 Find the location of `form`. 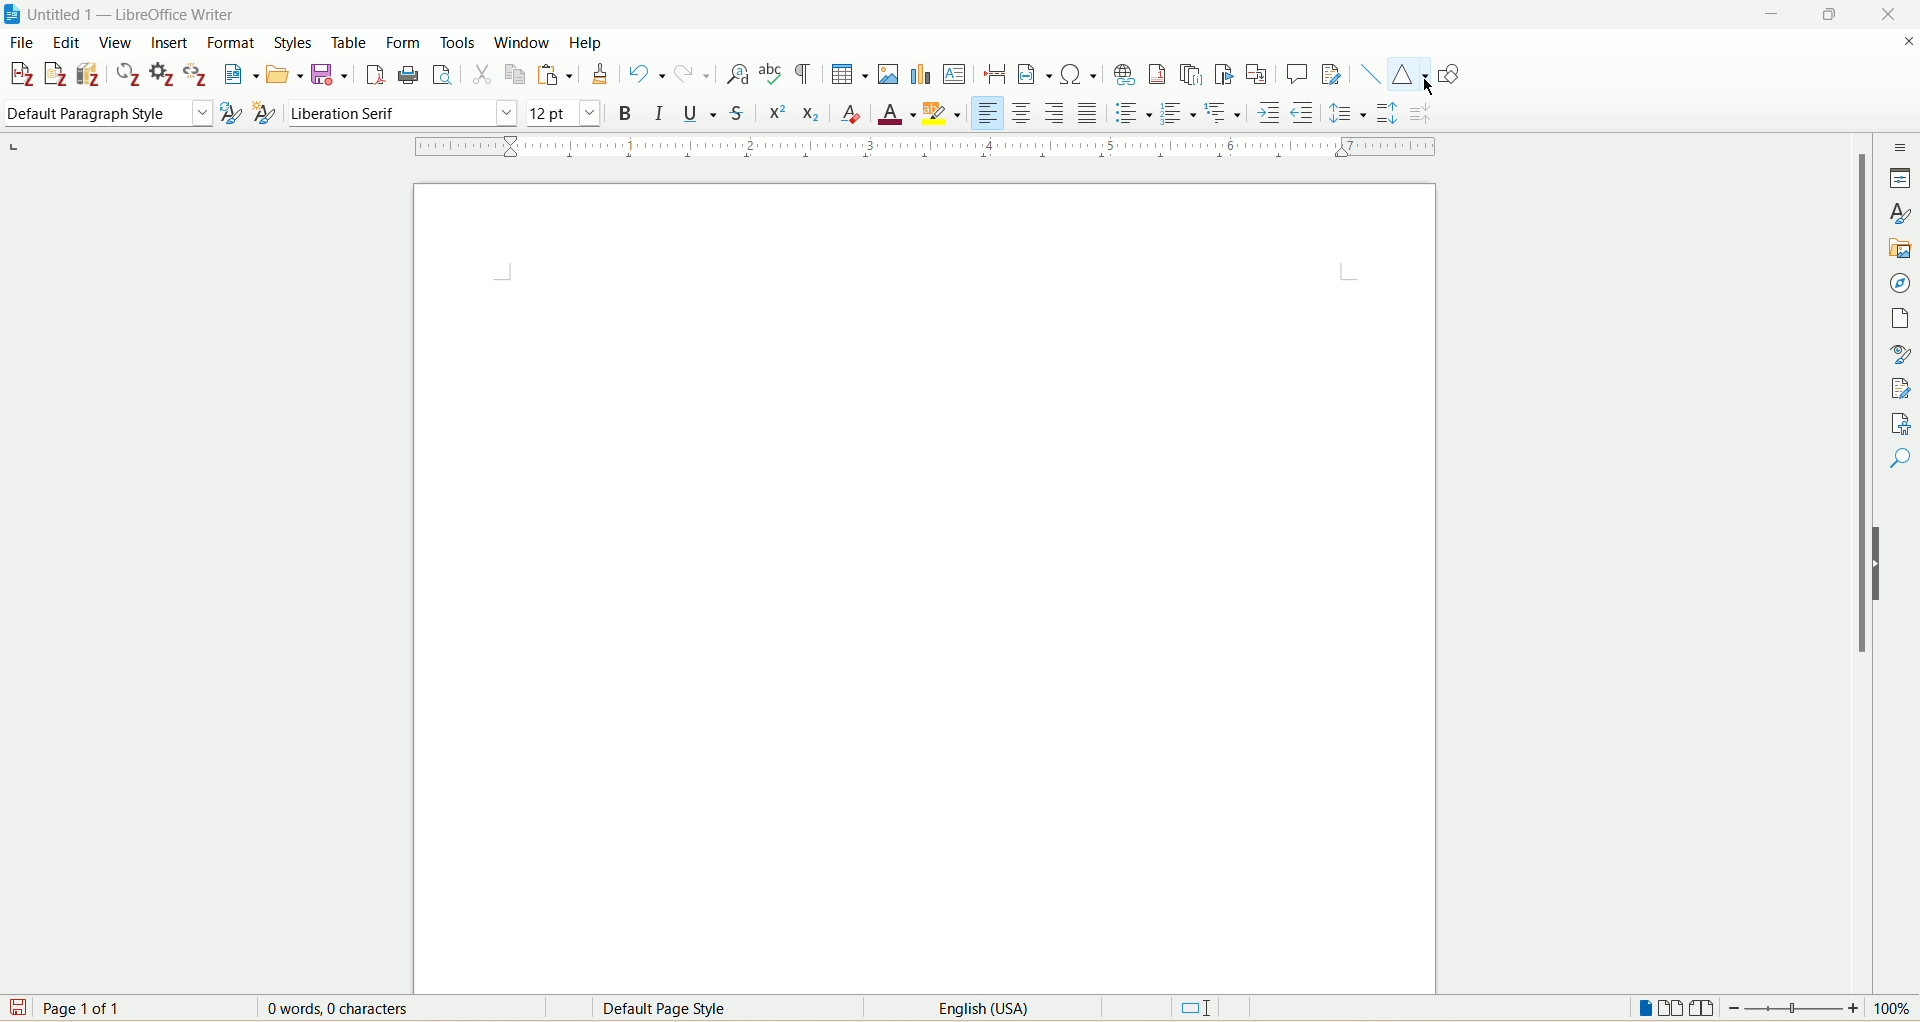

form is located at coordinates (407, 44).